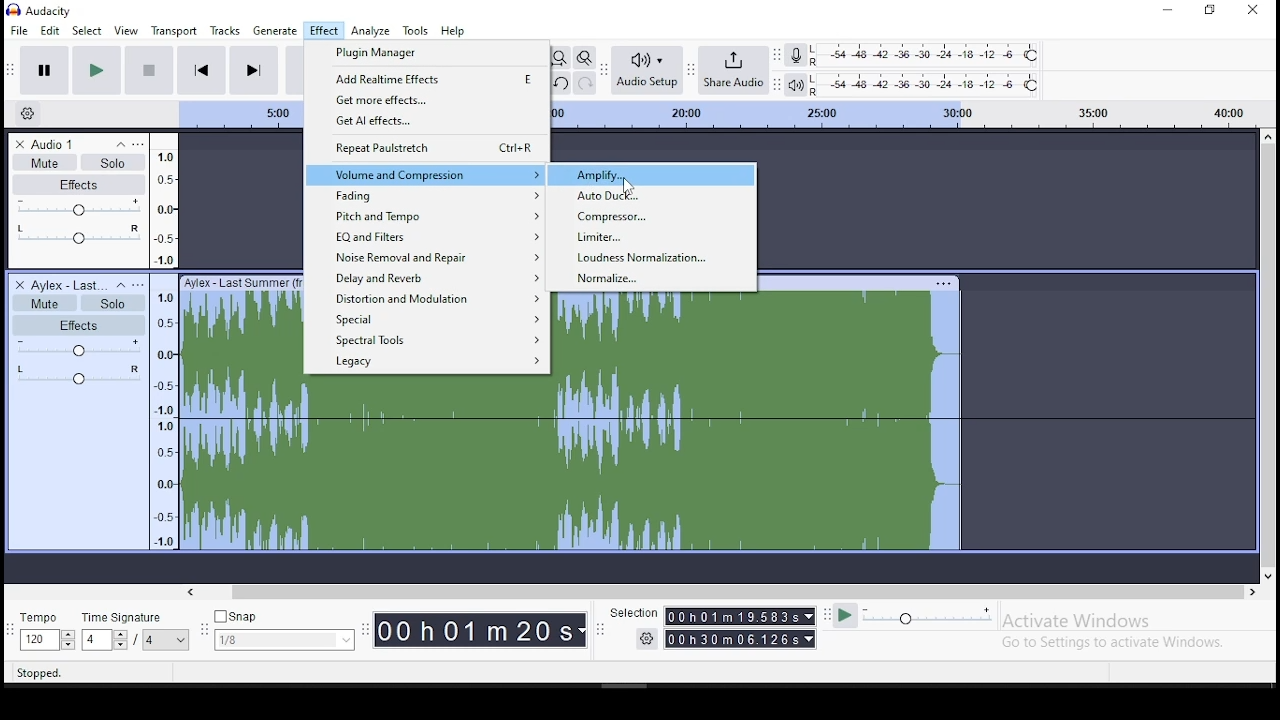  What do you see at coordinates (434, 318) in the screenshot?
I see `special` at bounding box center [434, 318].